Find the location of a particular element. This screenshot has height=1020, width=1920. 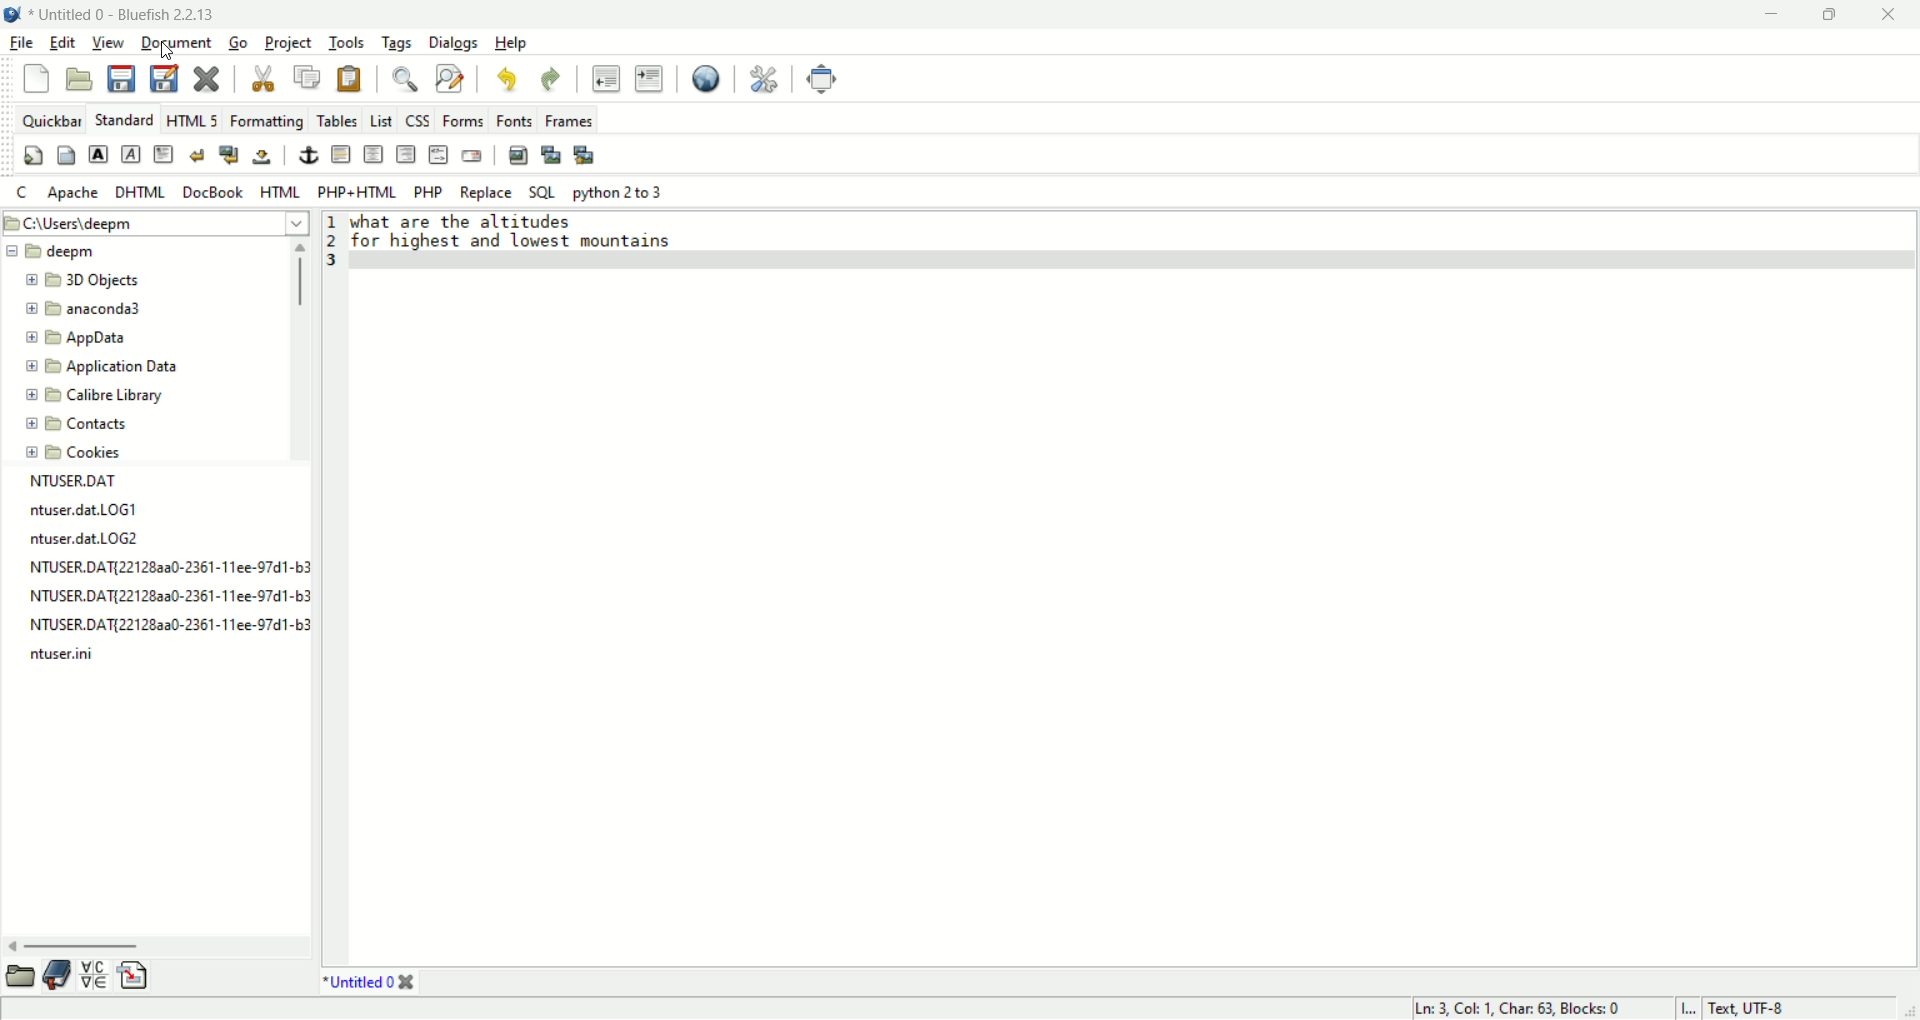

calibre is located at coordinates (100, 396).